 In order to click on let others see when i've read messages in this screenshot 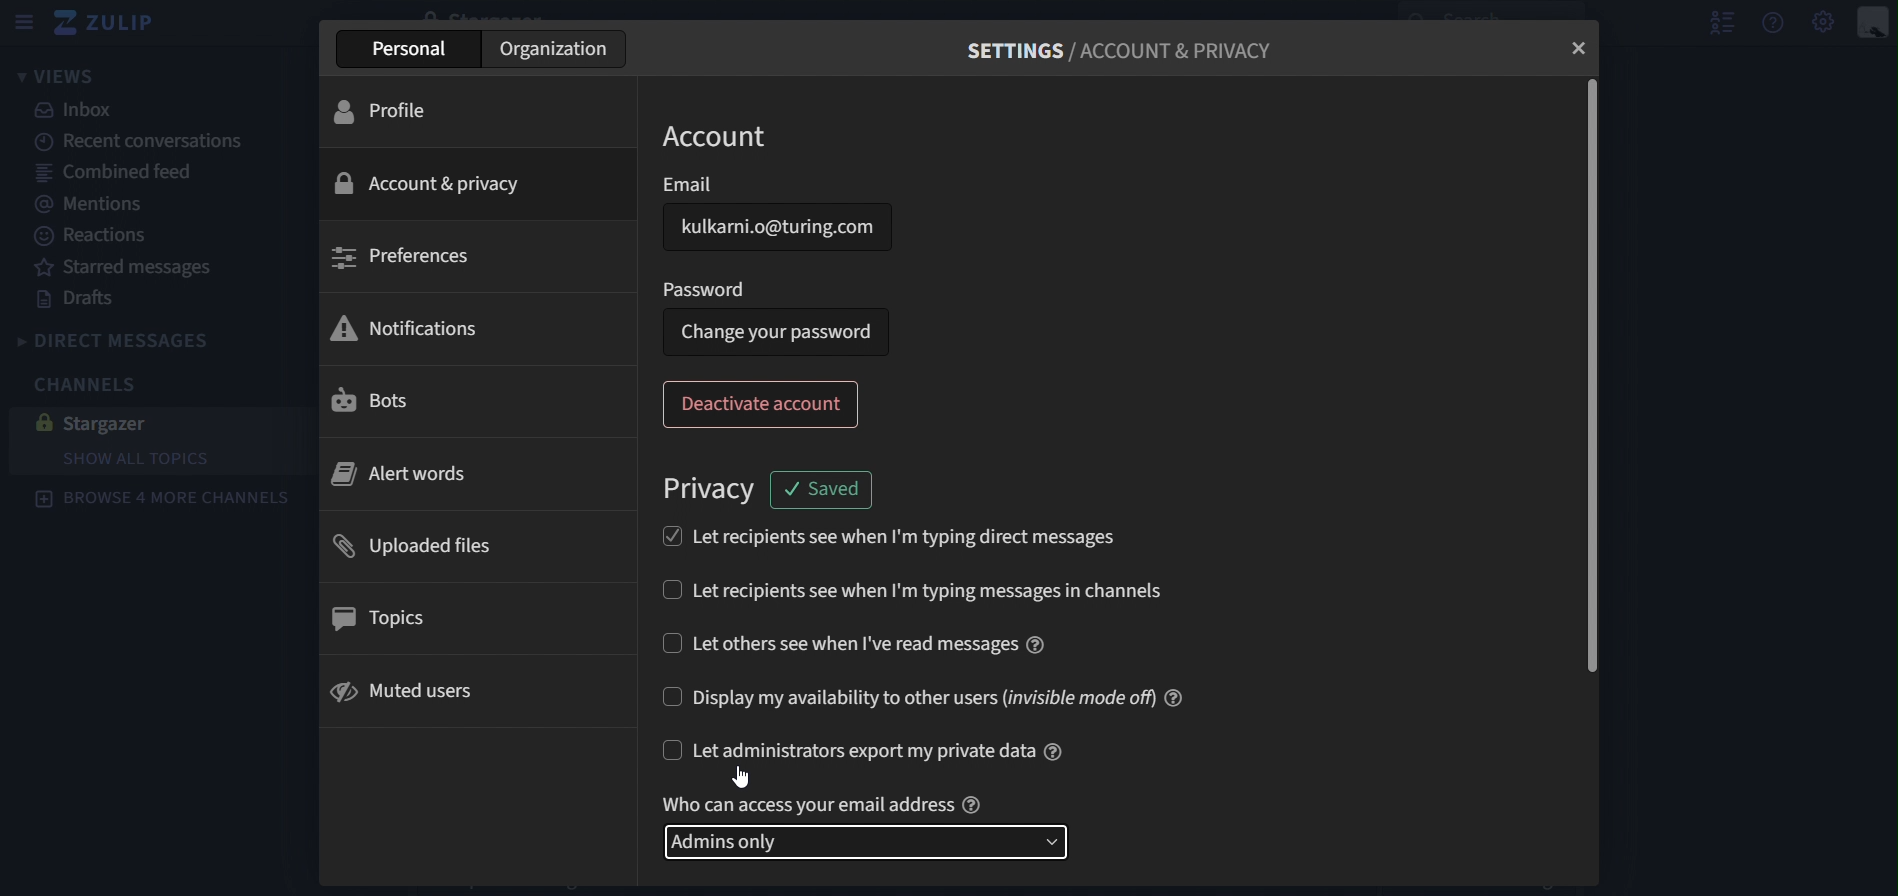, I will do `click(855, 643)`.